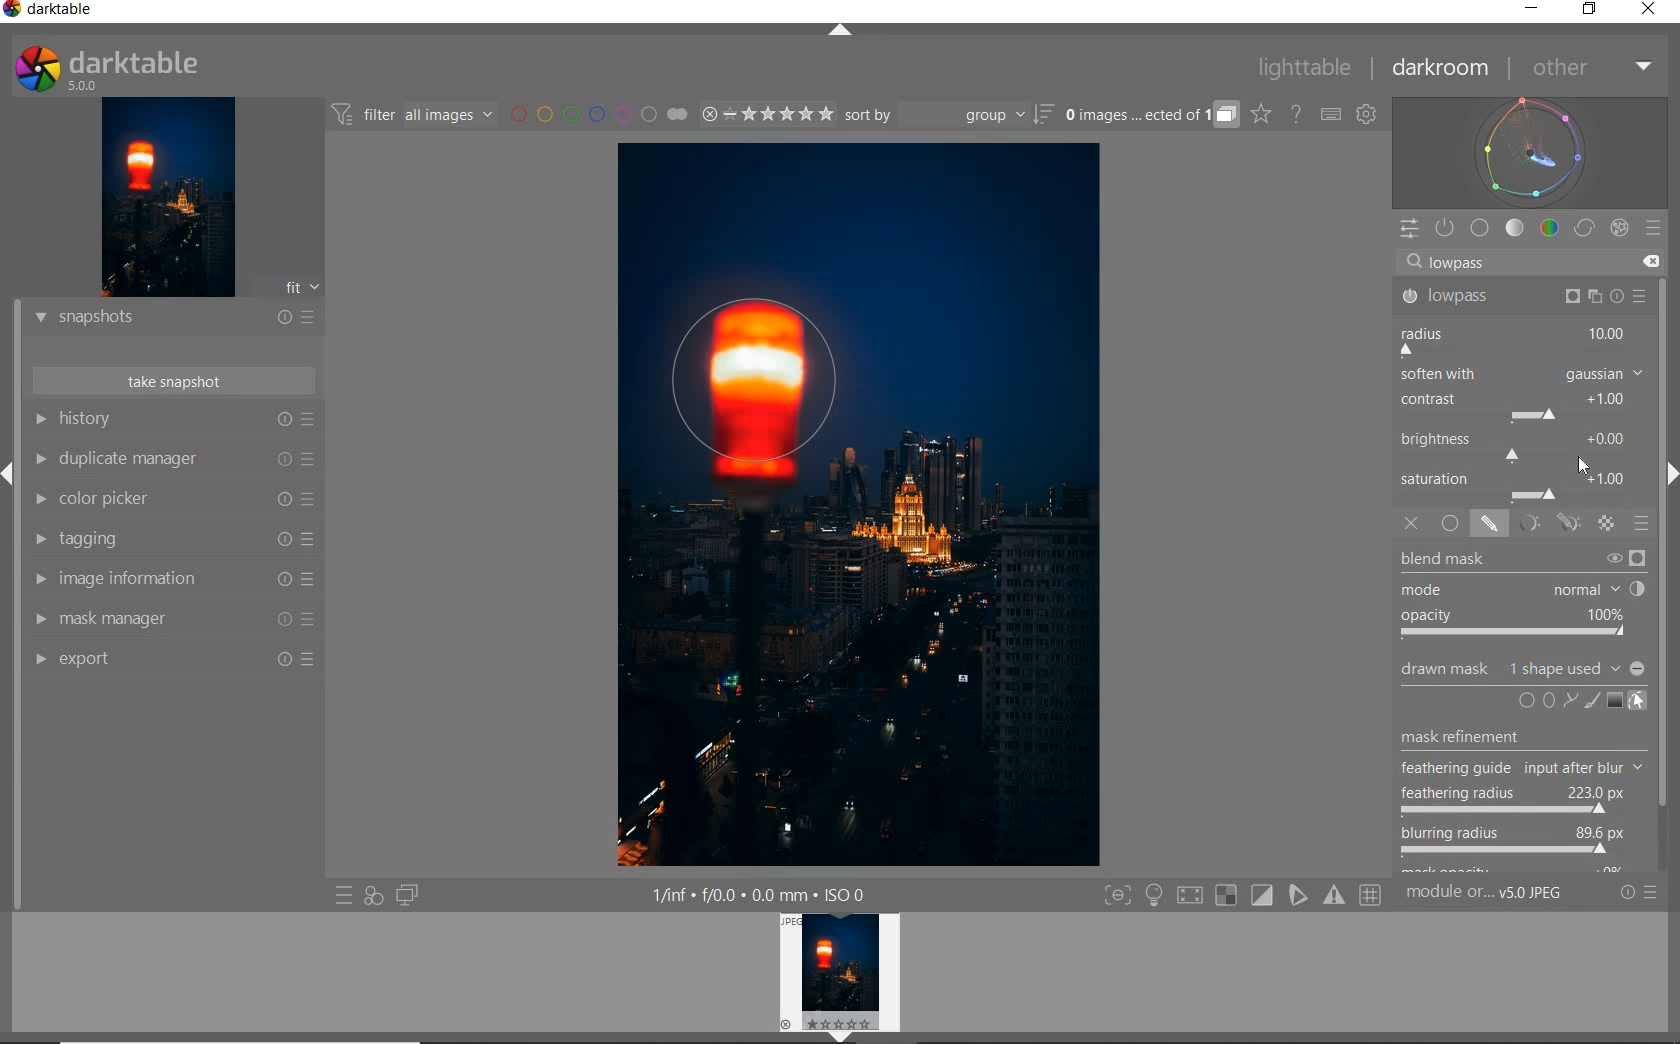 This screenshot has height=1044, width=1680. What do you see at coordinates (1331, 114) in the screenshot?
I see `SET KEYBOARD SHORTCUTS` at bounding box center [1331, 114].